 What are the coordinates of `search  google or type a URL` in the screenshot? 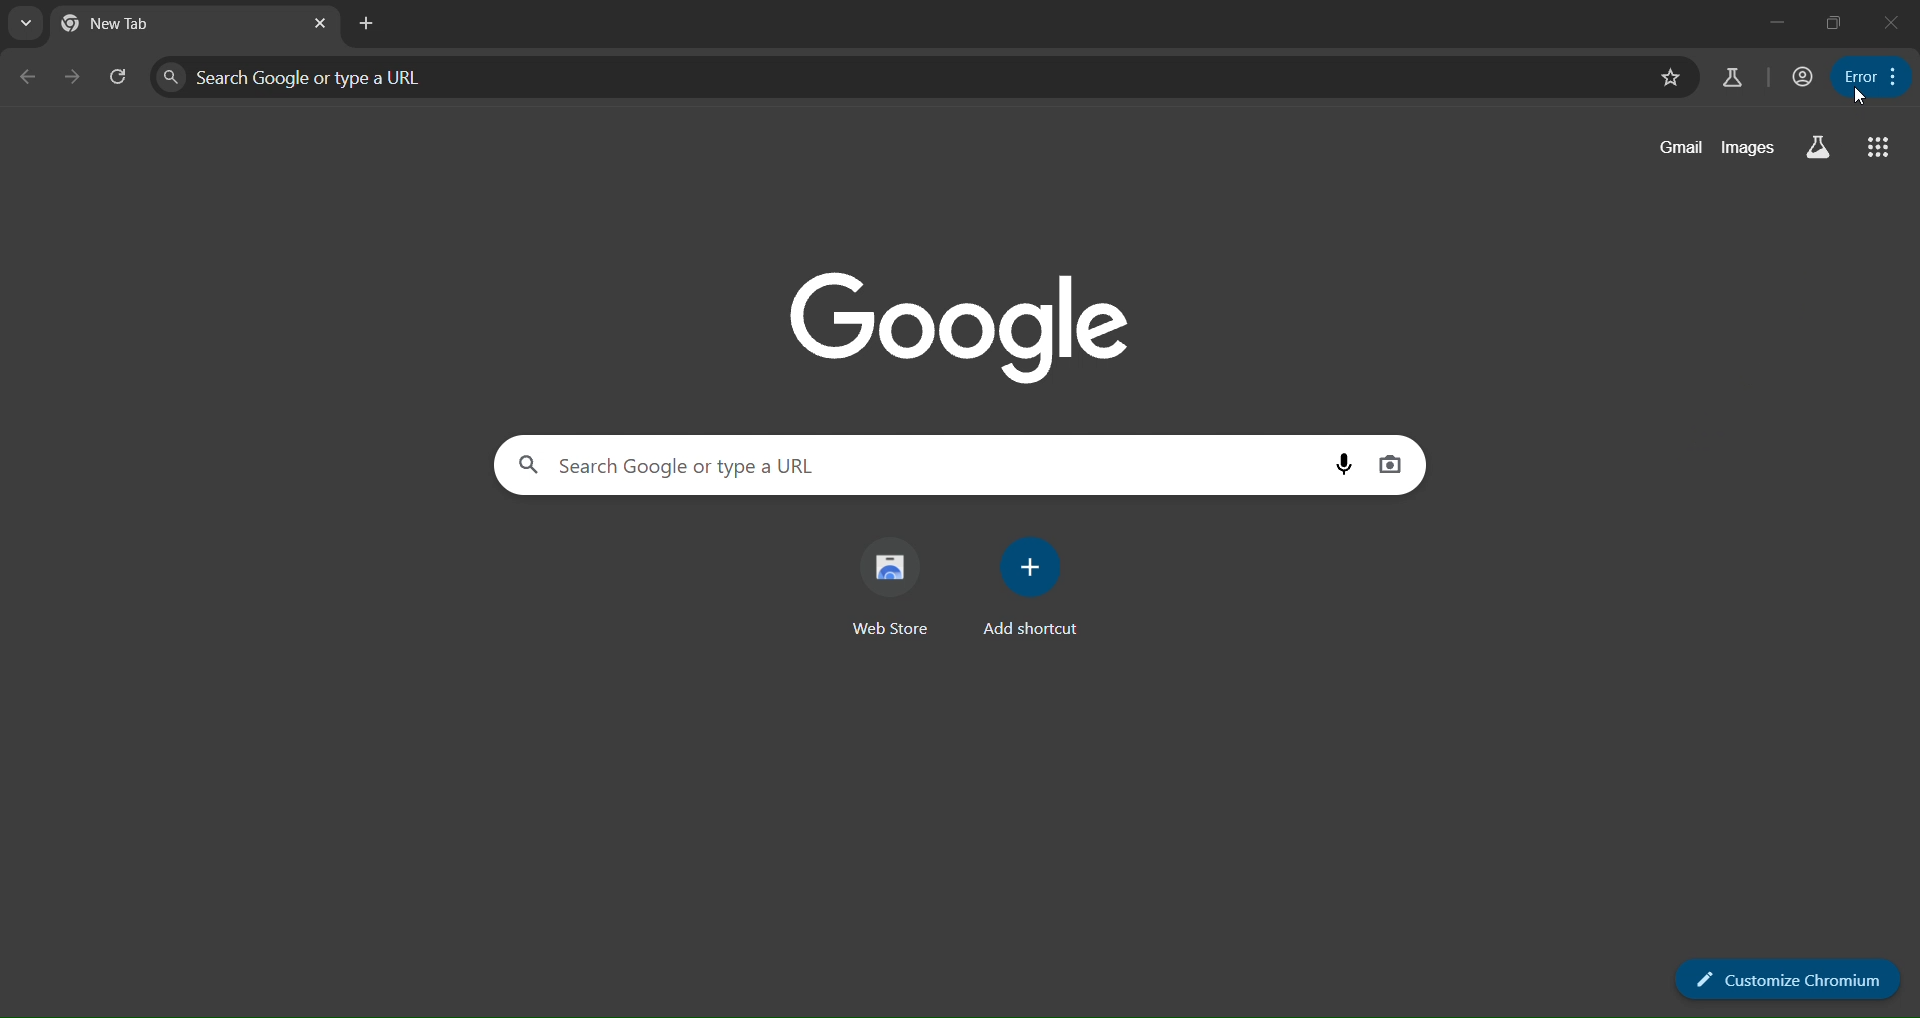 It's located at (896, 76).